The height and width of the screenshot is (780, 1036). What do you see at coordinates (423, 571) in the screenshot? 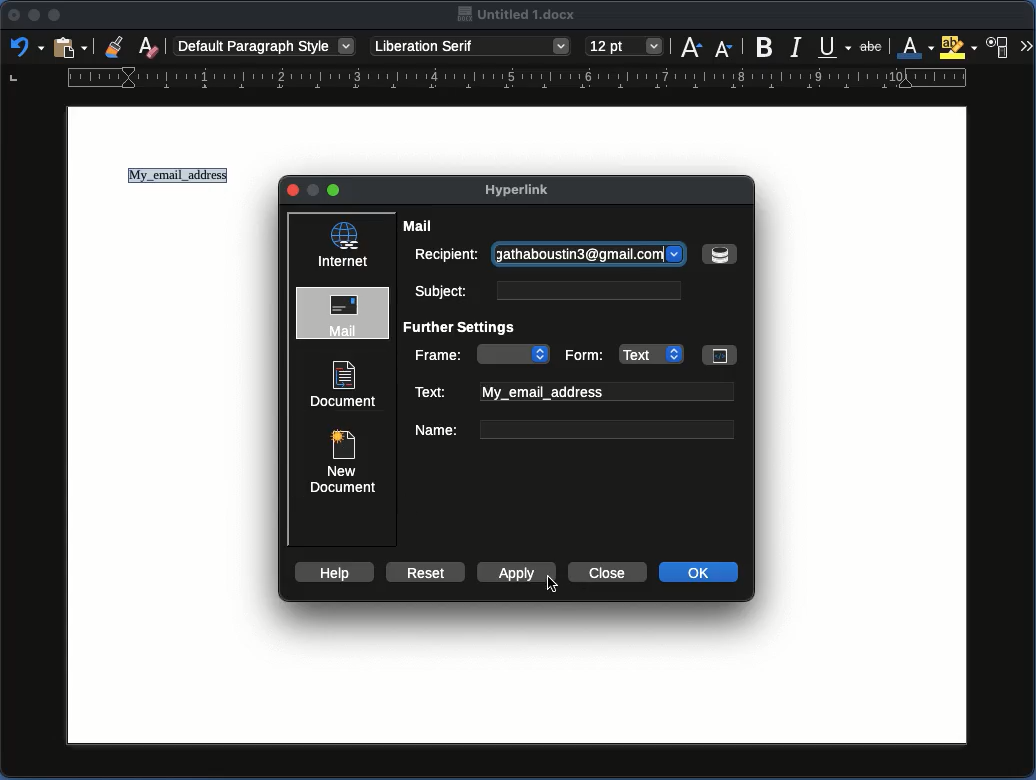
I see `Reset` at bounding box center [423, 571].